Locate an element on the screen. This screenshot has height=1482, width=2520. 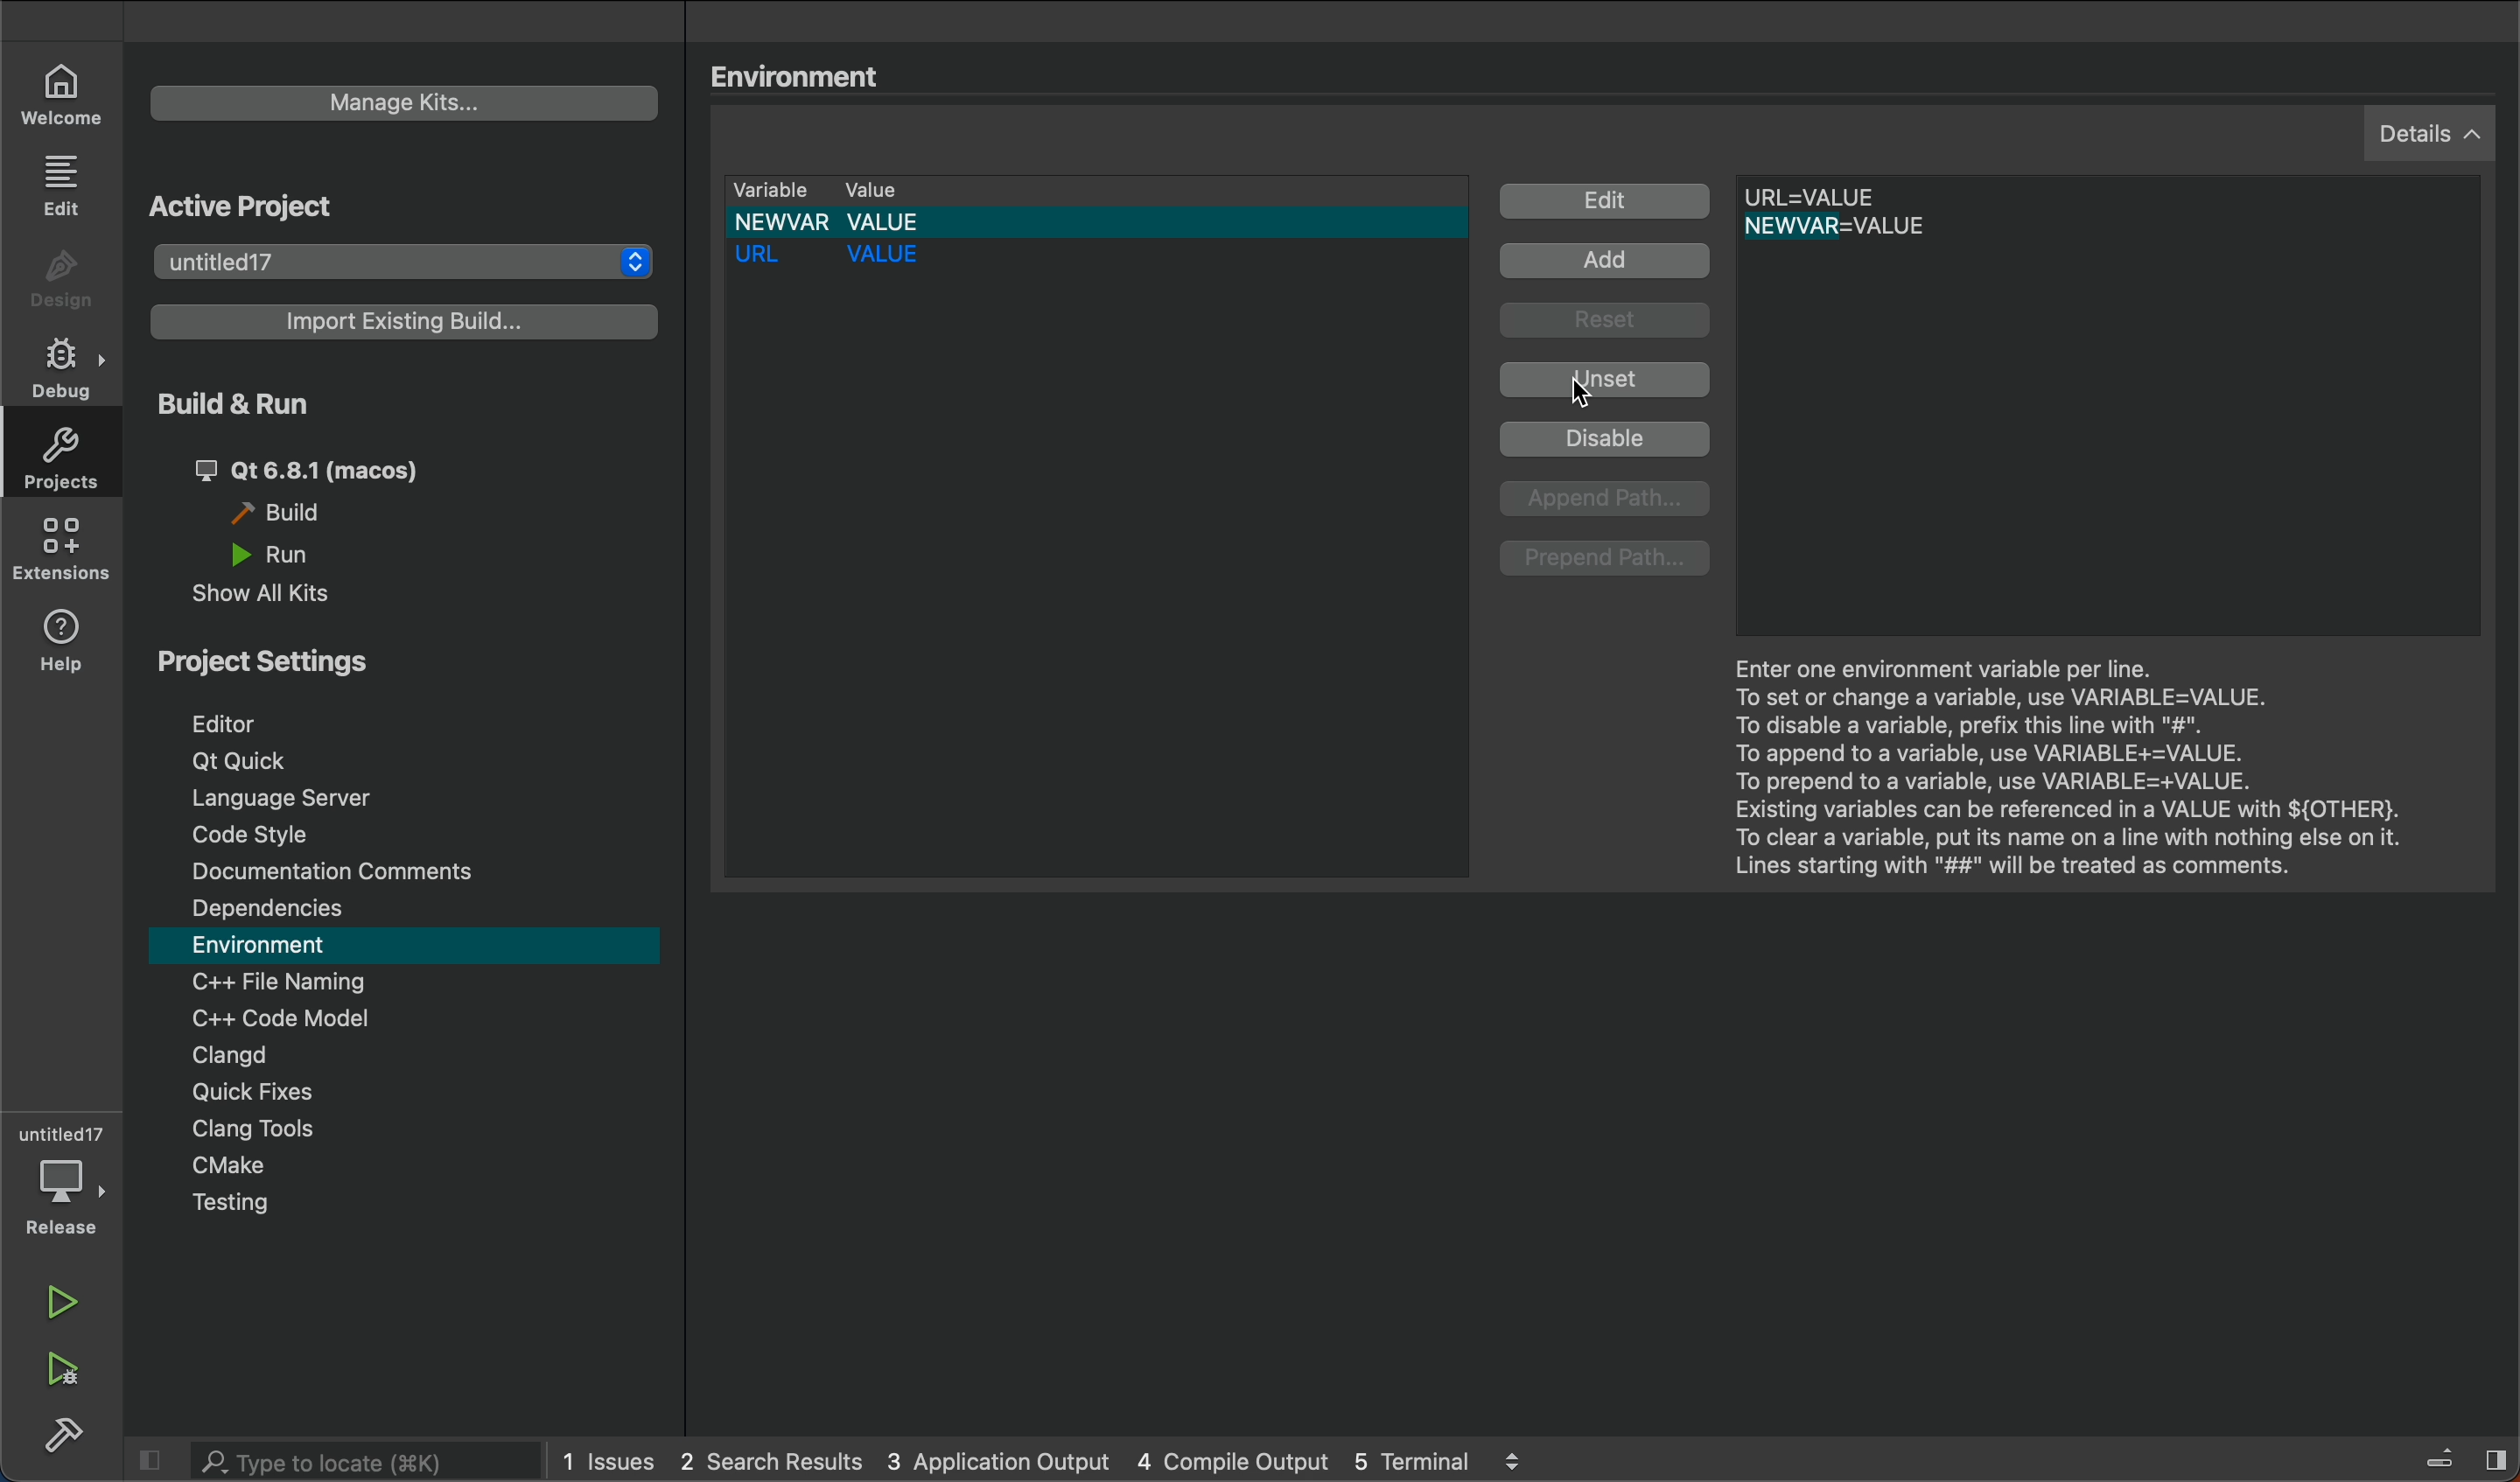
run is located at coordinates (70, 1300).